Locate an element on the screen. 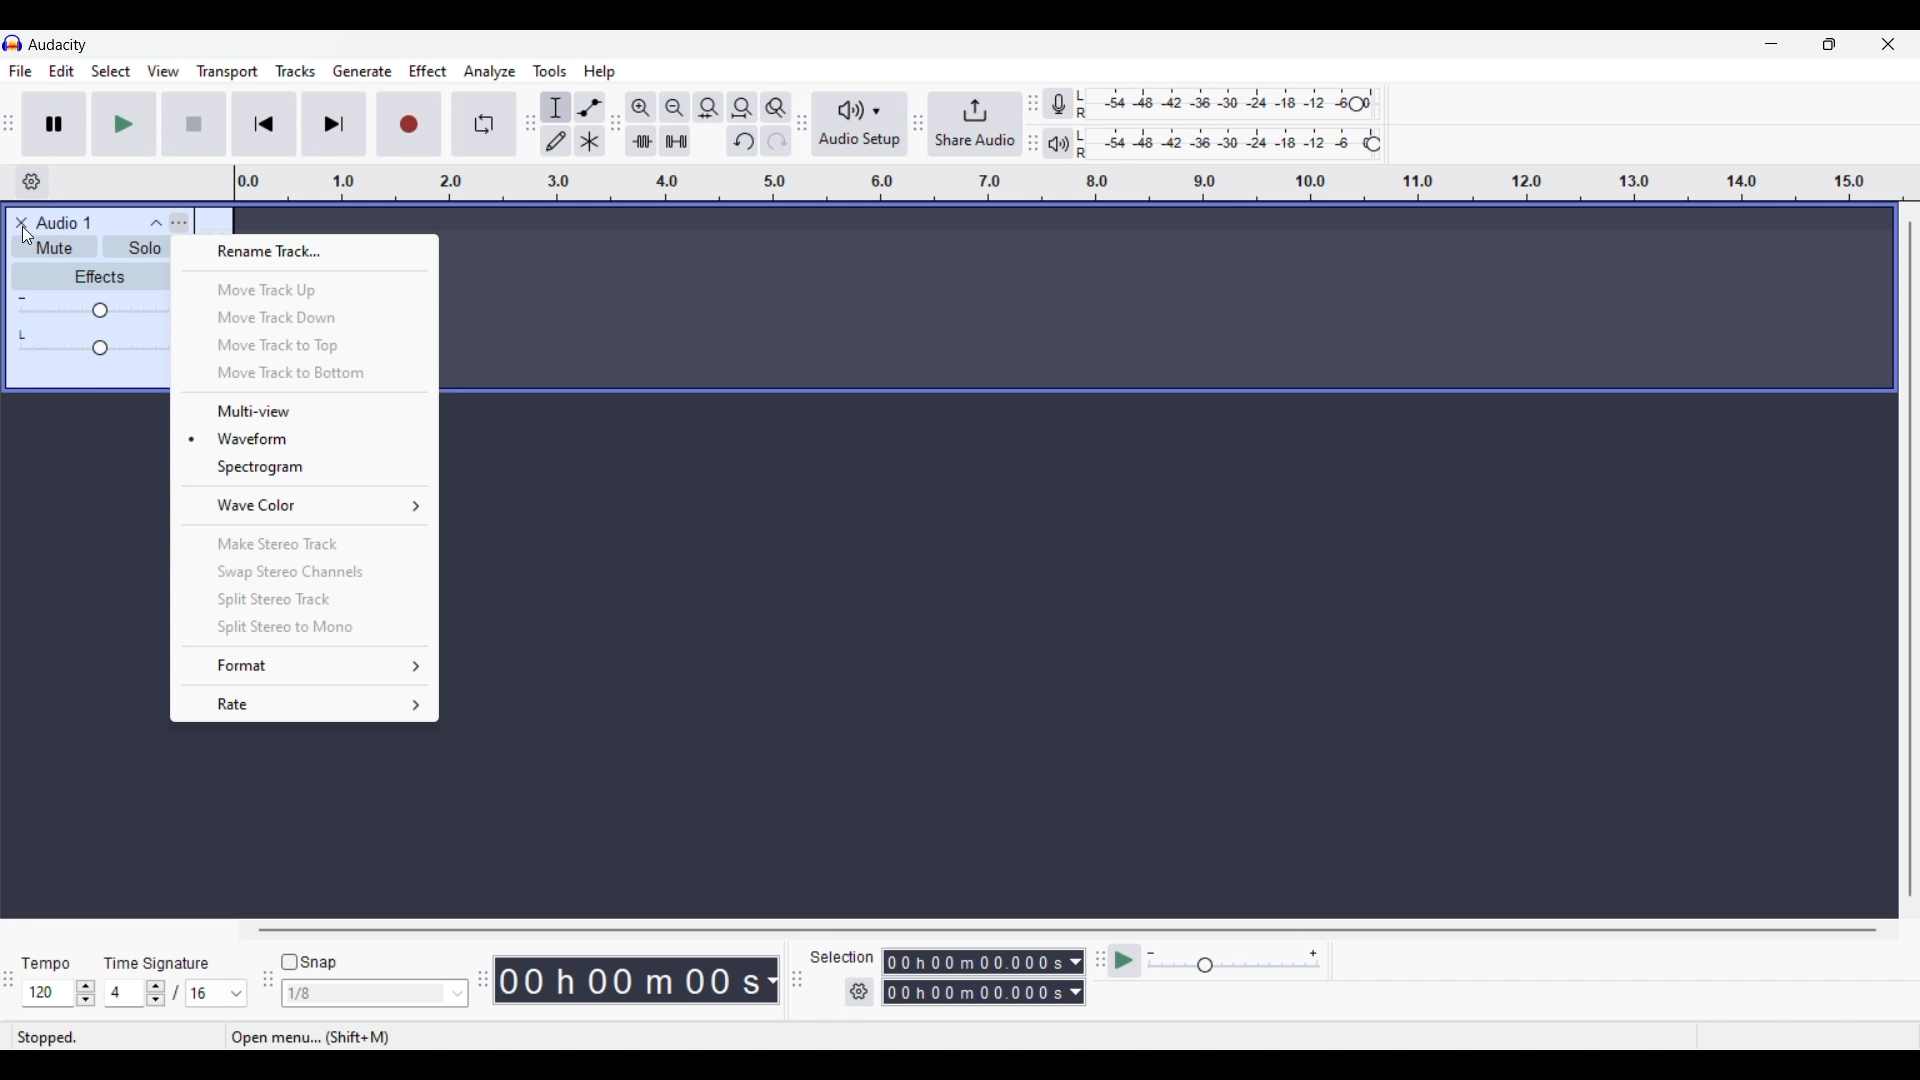 The height and width of the screenshot is (1080, 1920). Record meter is located at coordinates (1067, 105).